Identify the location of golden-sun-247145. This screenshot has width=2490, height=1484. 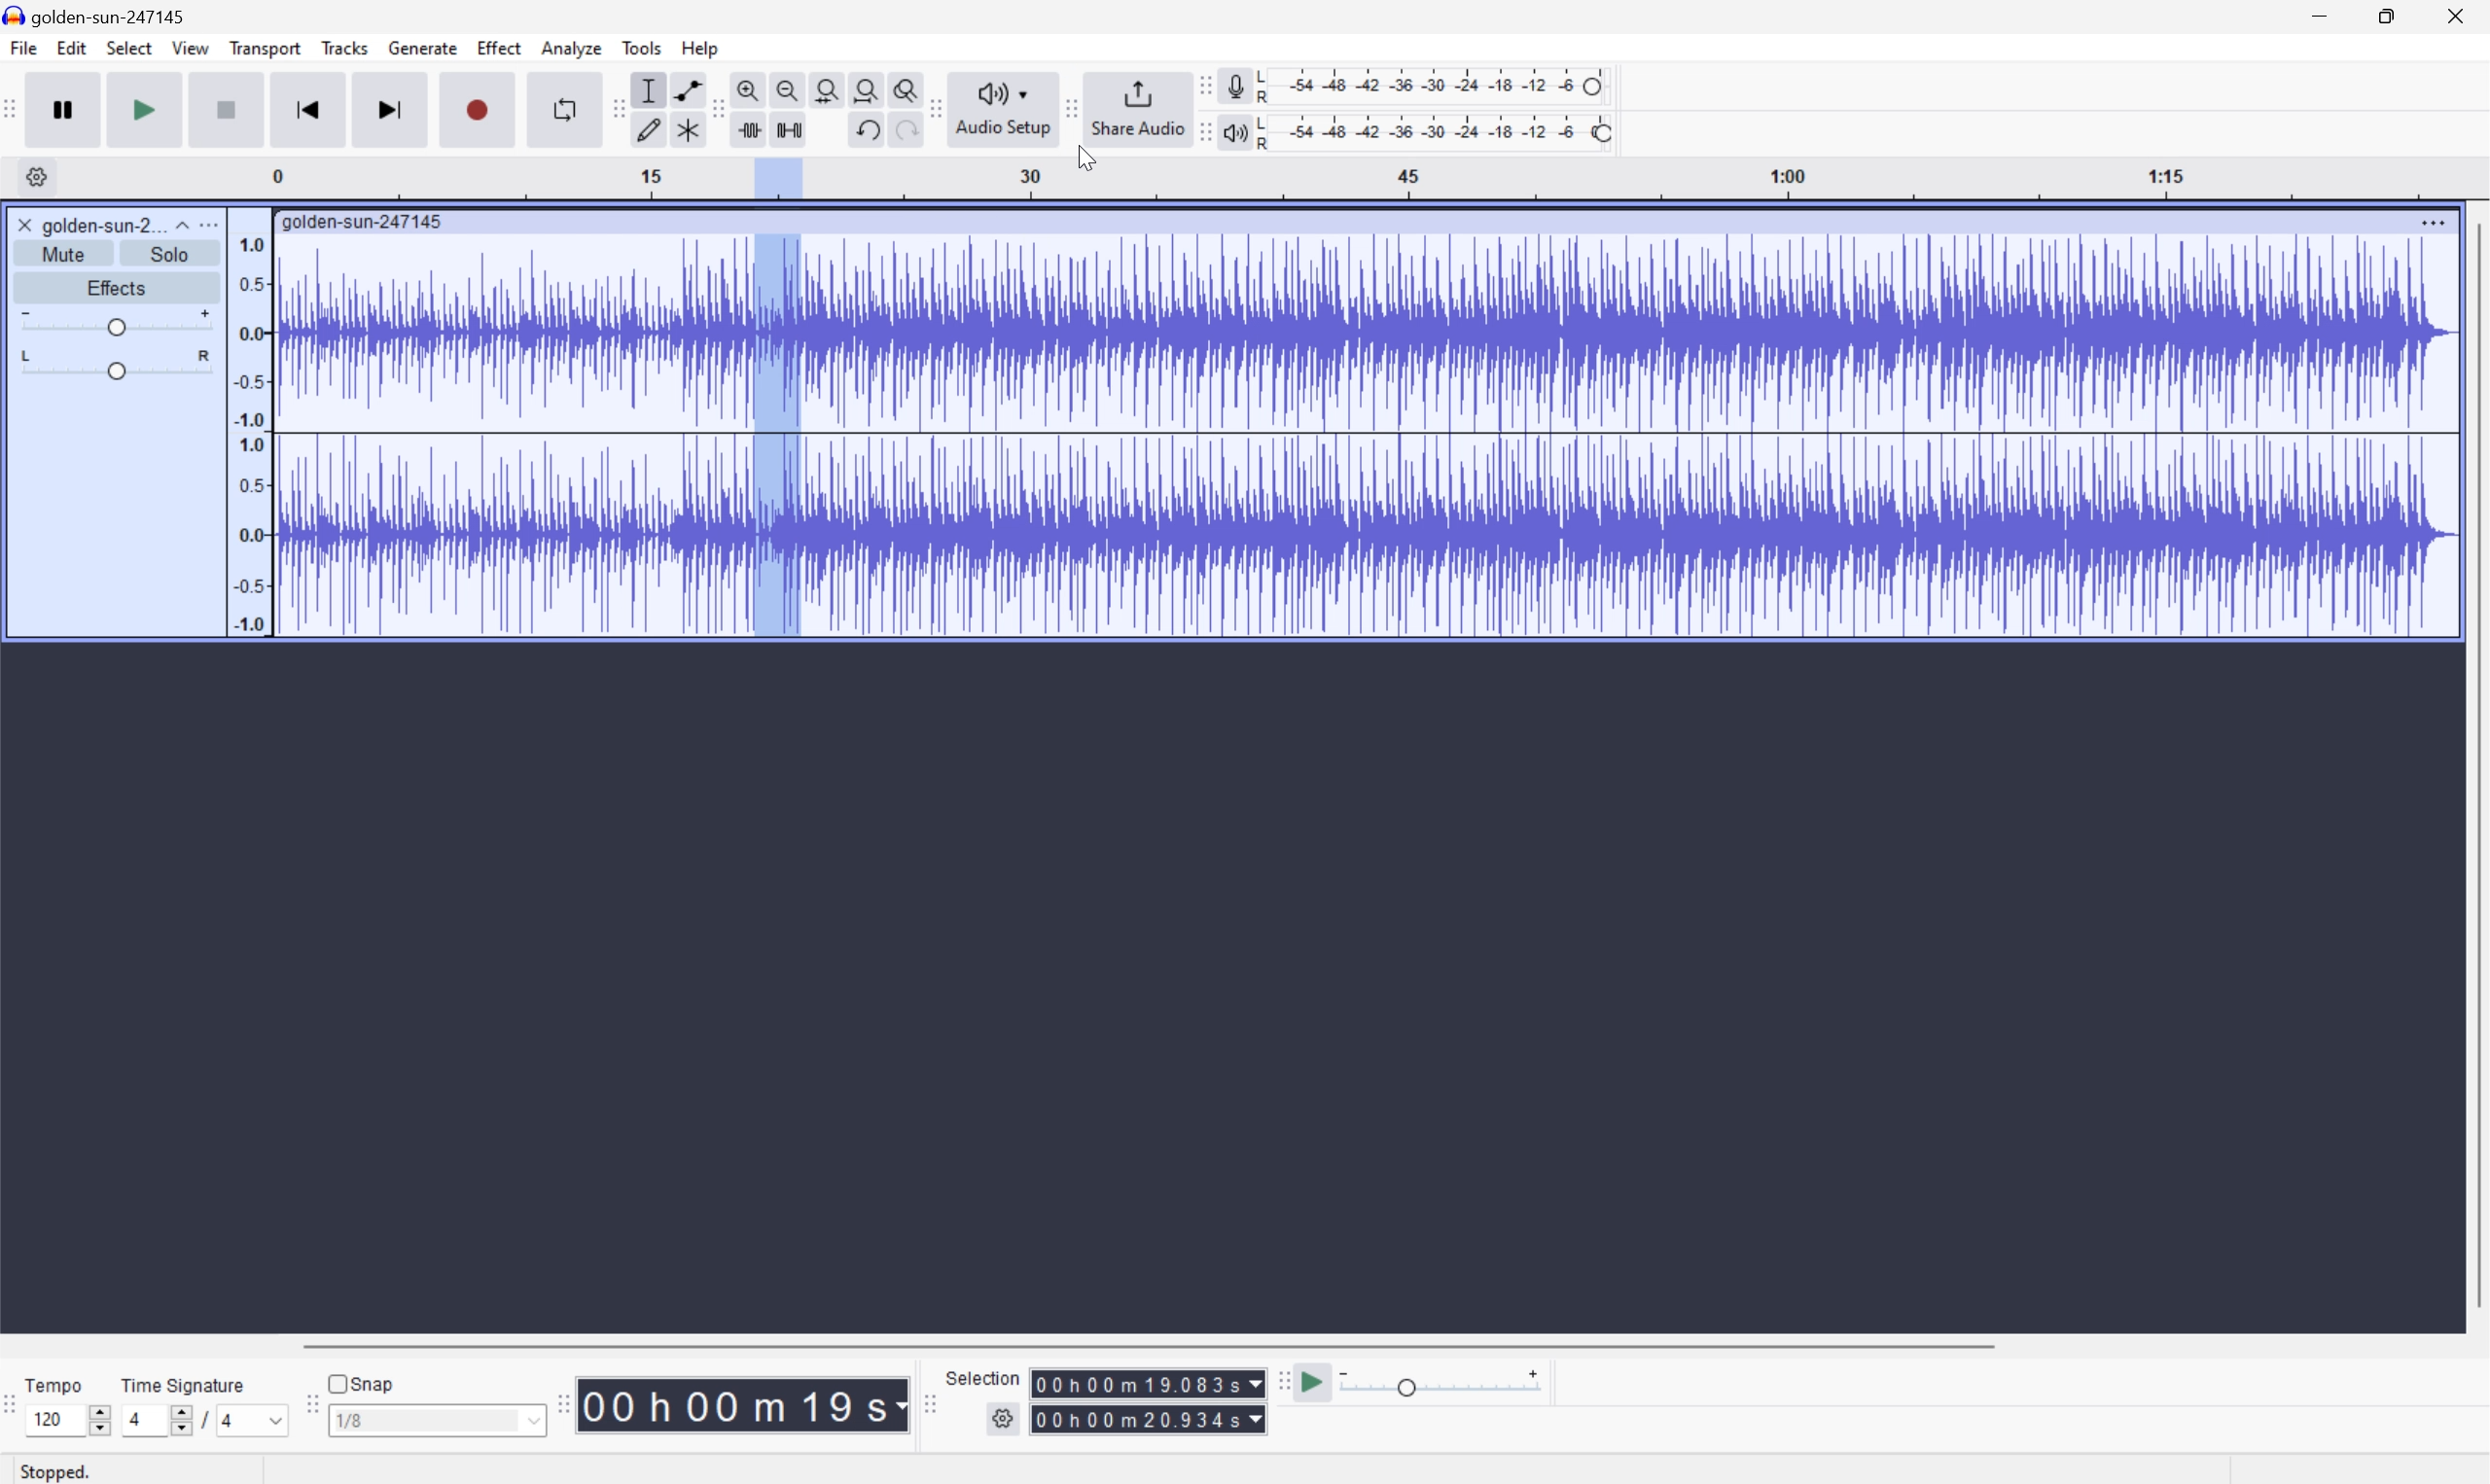
(363, 220).